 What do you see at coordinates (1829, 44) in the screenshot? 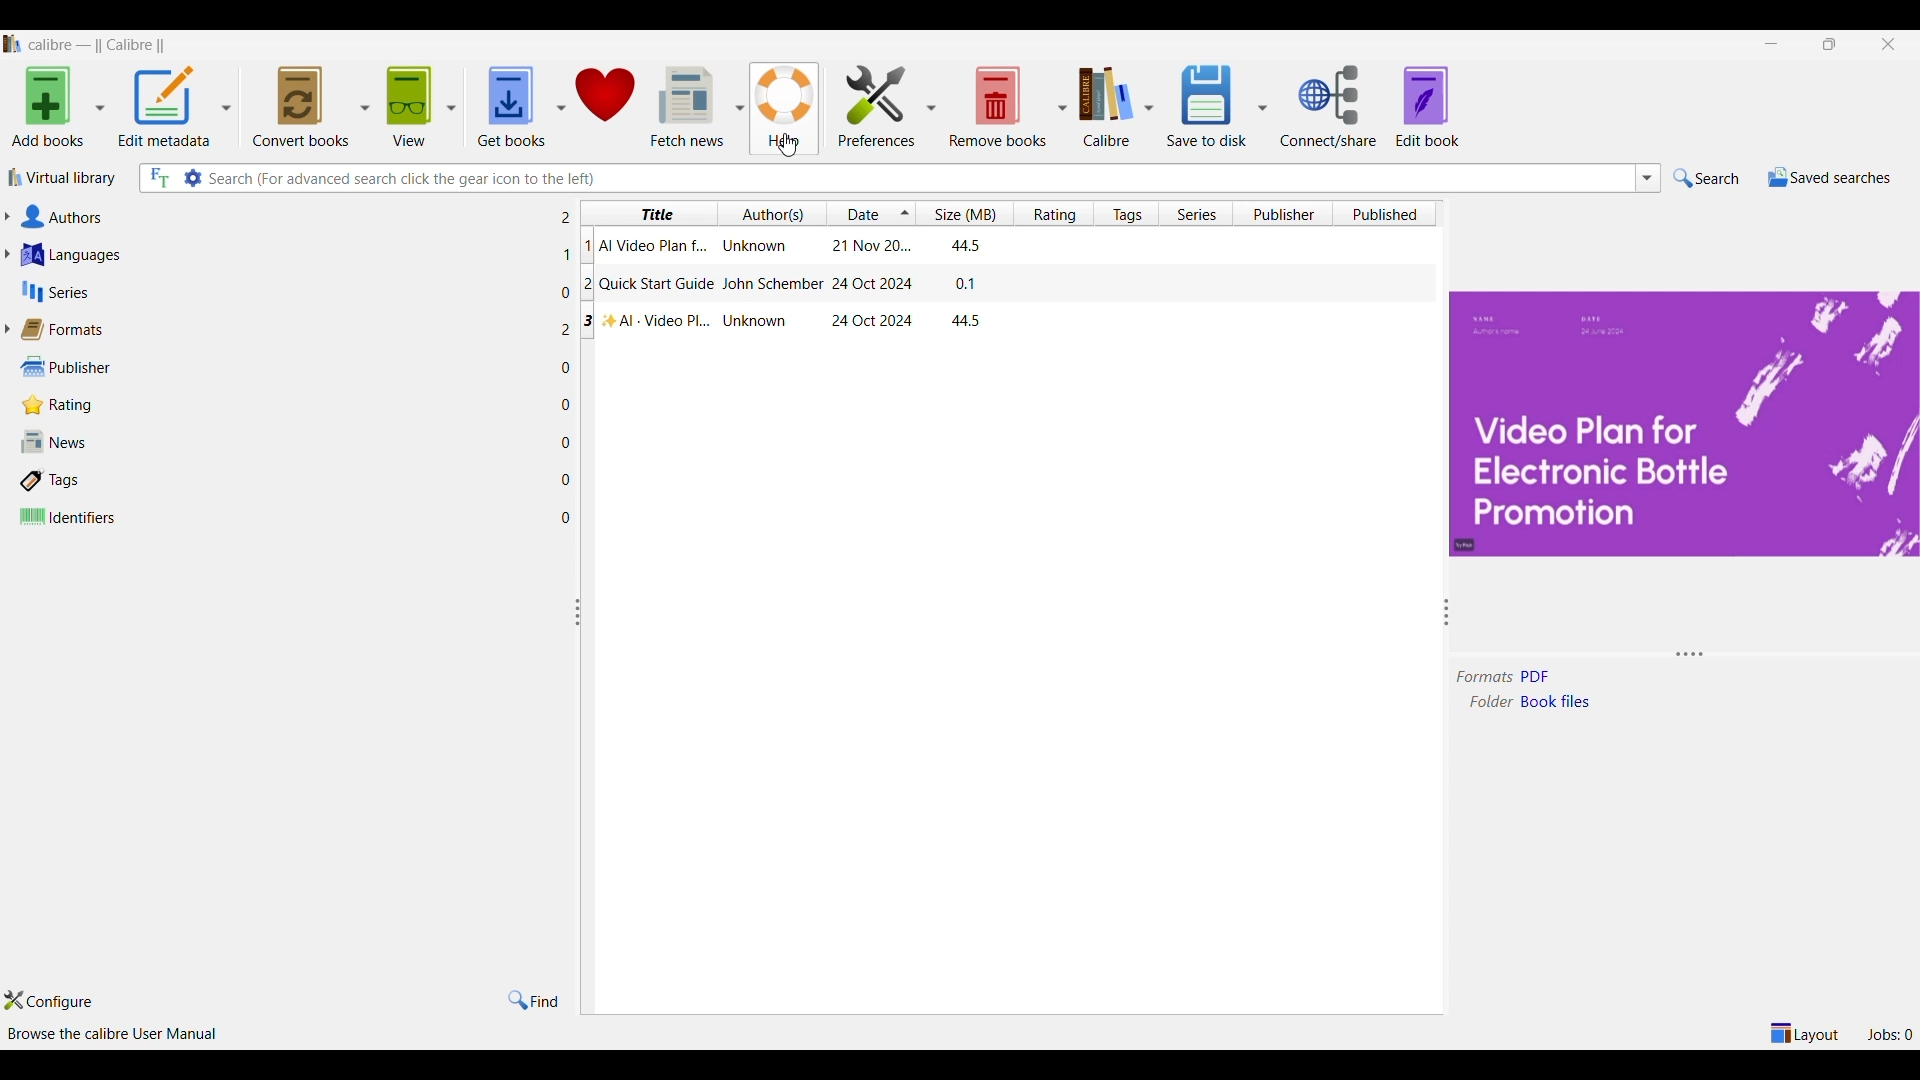
I see `Show interface in a smaller tab` at bounding box center [1829, 44].